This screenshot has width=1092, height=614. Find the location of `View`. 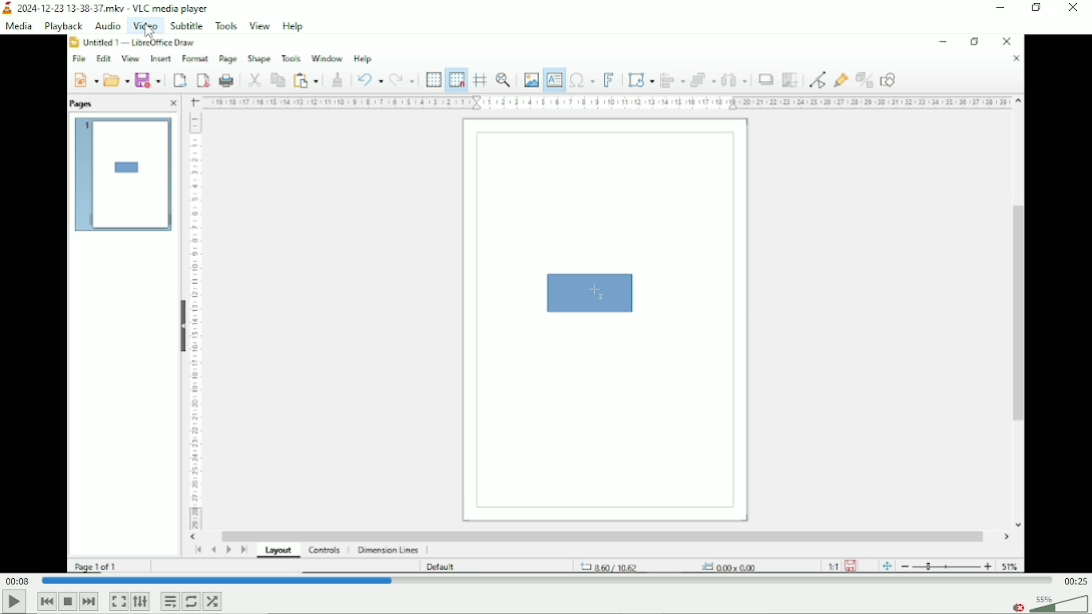

View is located at coordinates (260, 26).